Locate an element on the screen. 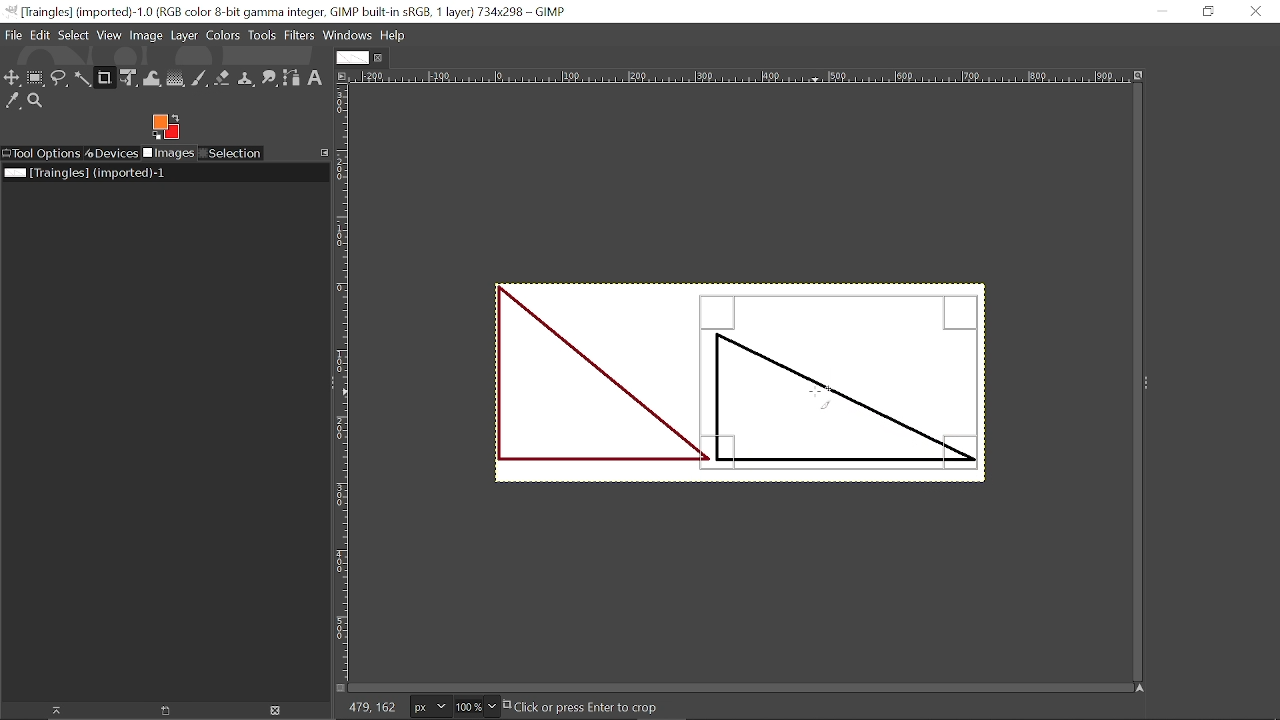 The width and height of the screenshot is (1280, 720). File is located at coordinates (15, 35).